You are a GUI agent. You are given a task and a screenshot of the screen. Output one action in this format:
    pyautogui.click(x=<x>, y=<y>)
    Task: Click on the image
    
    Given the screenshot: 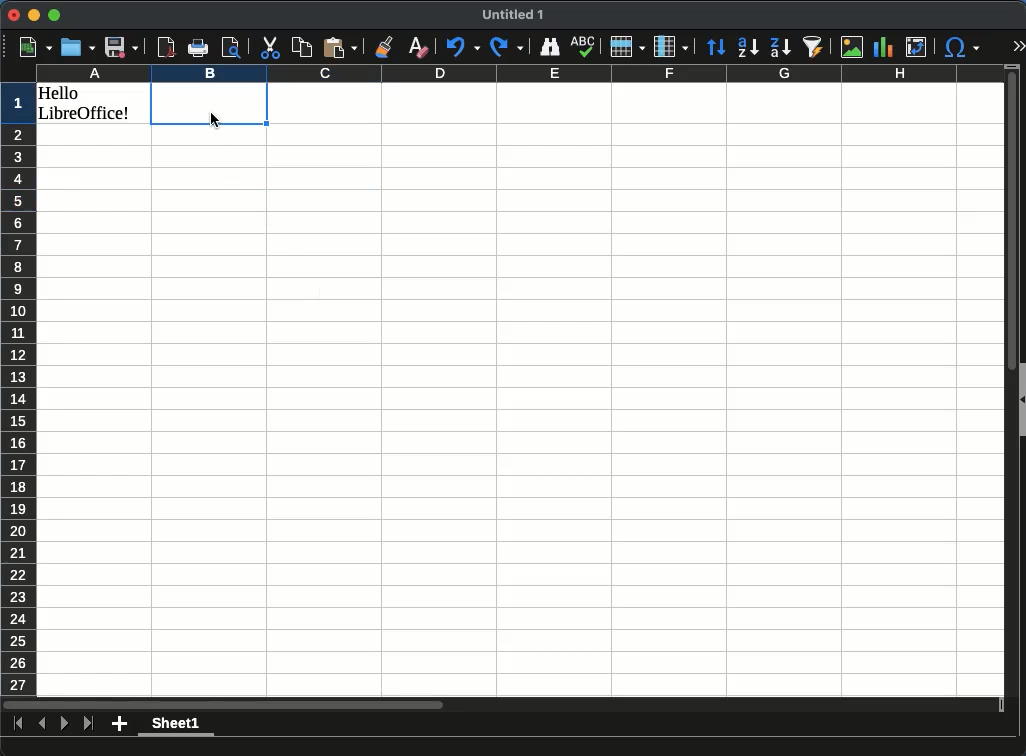 What is the action you would take?
    pyautogui.click(x=851, y=47)
    